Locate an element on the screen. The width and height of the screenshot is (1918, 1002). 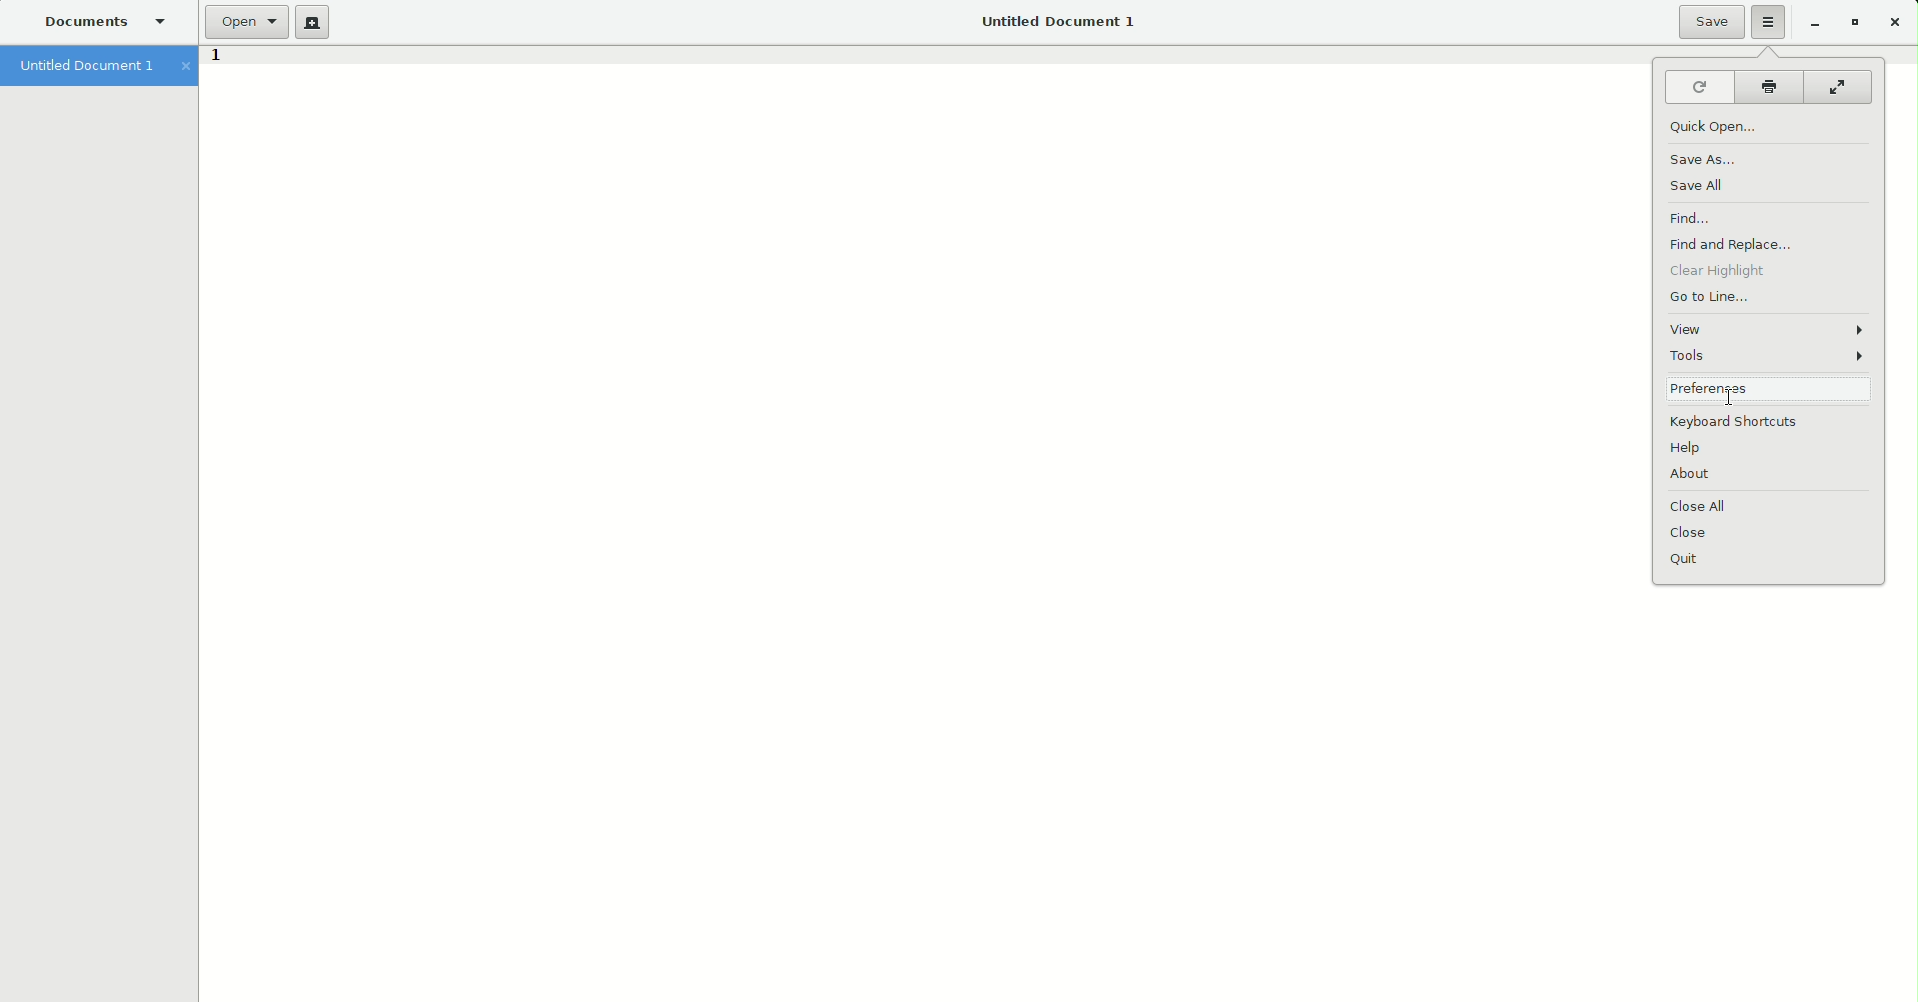
1 is located at coordinates (215, 60).